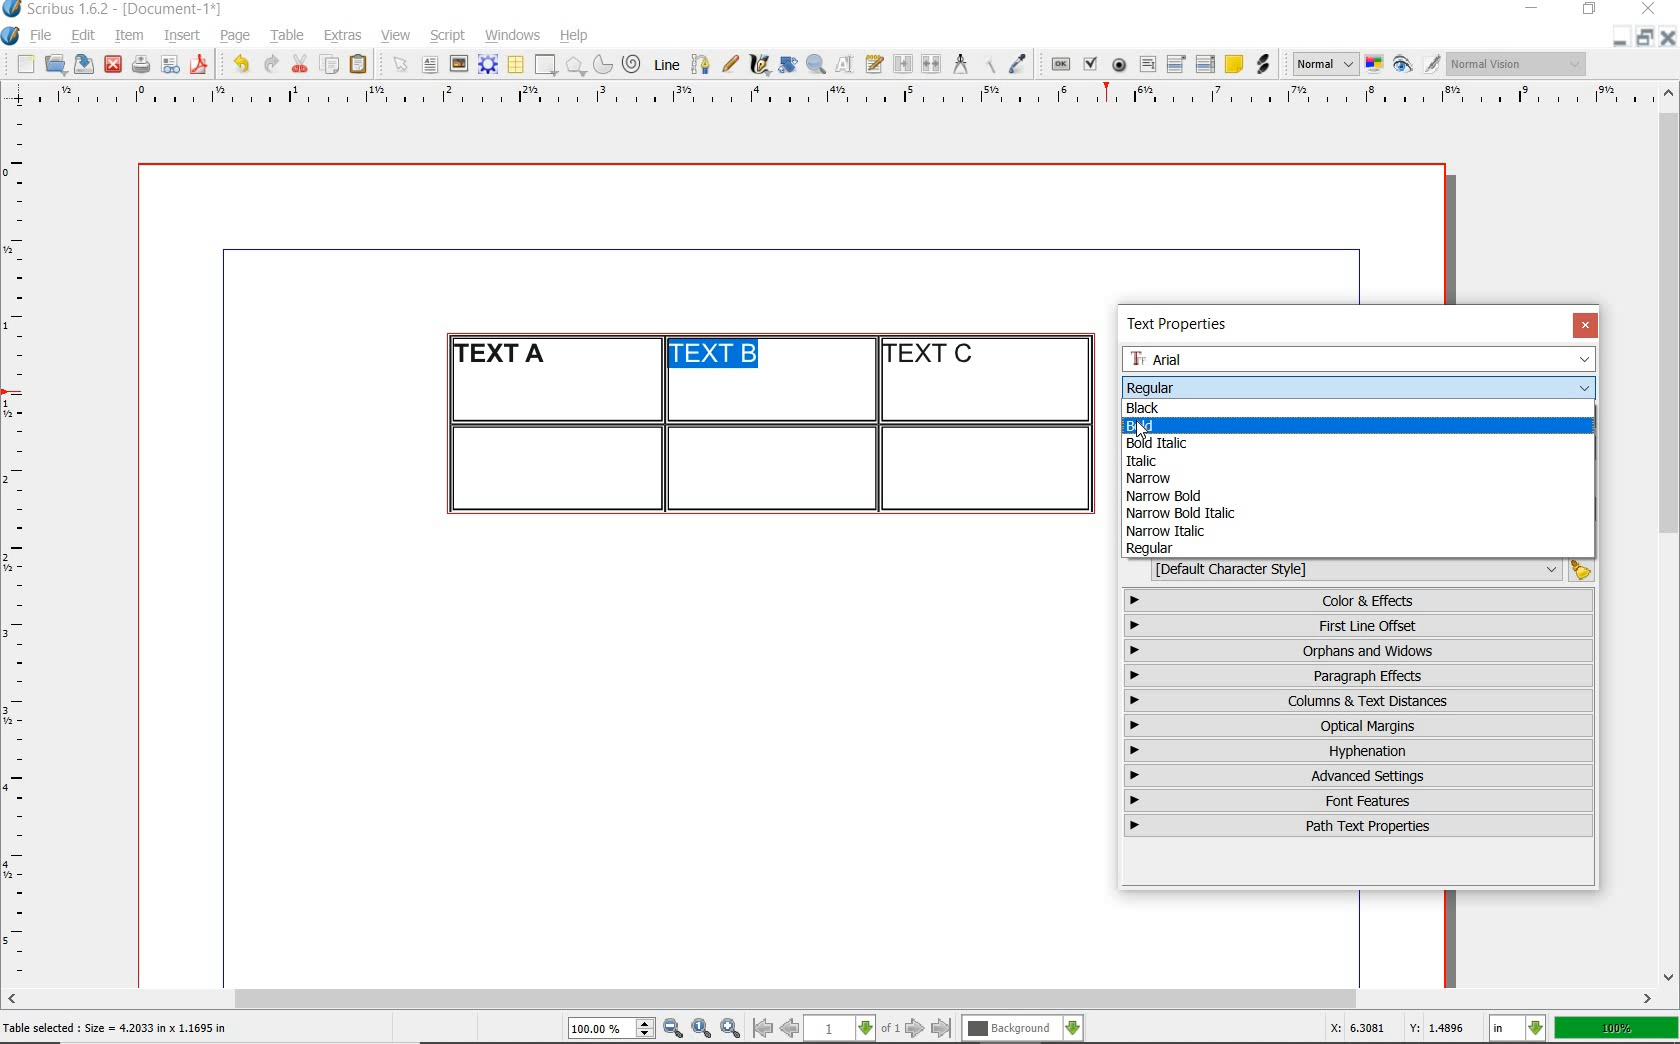 The width and height of the screenshot is (1680, 1044). What do you see at coordinates (1621, 36) in the screenshot?
I see `minimize` at bounding box center [1621, 36].